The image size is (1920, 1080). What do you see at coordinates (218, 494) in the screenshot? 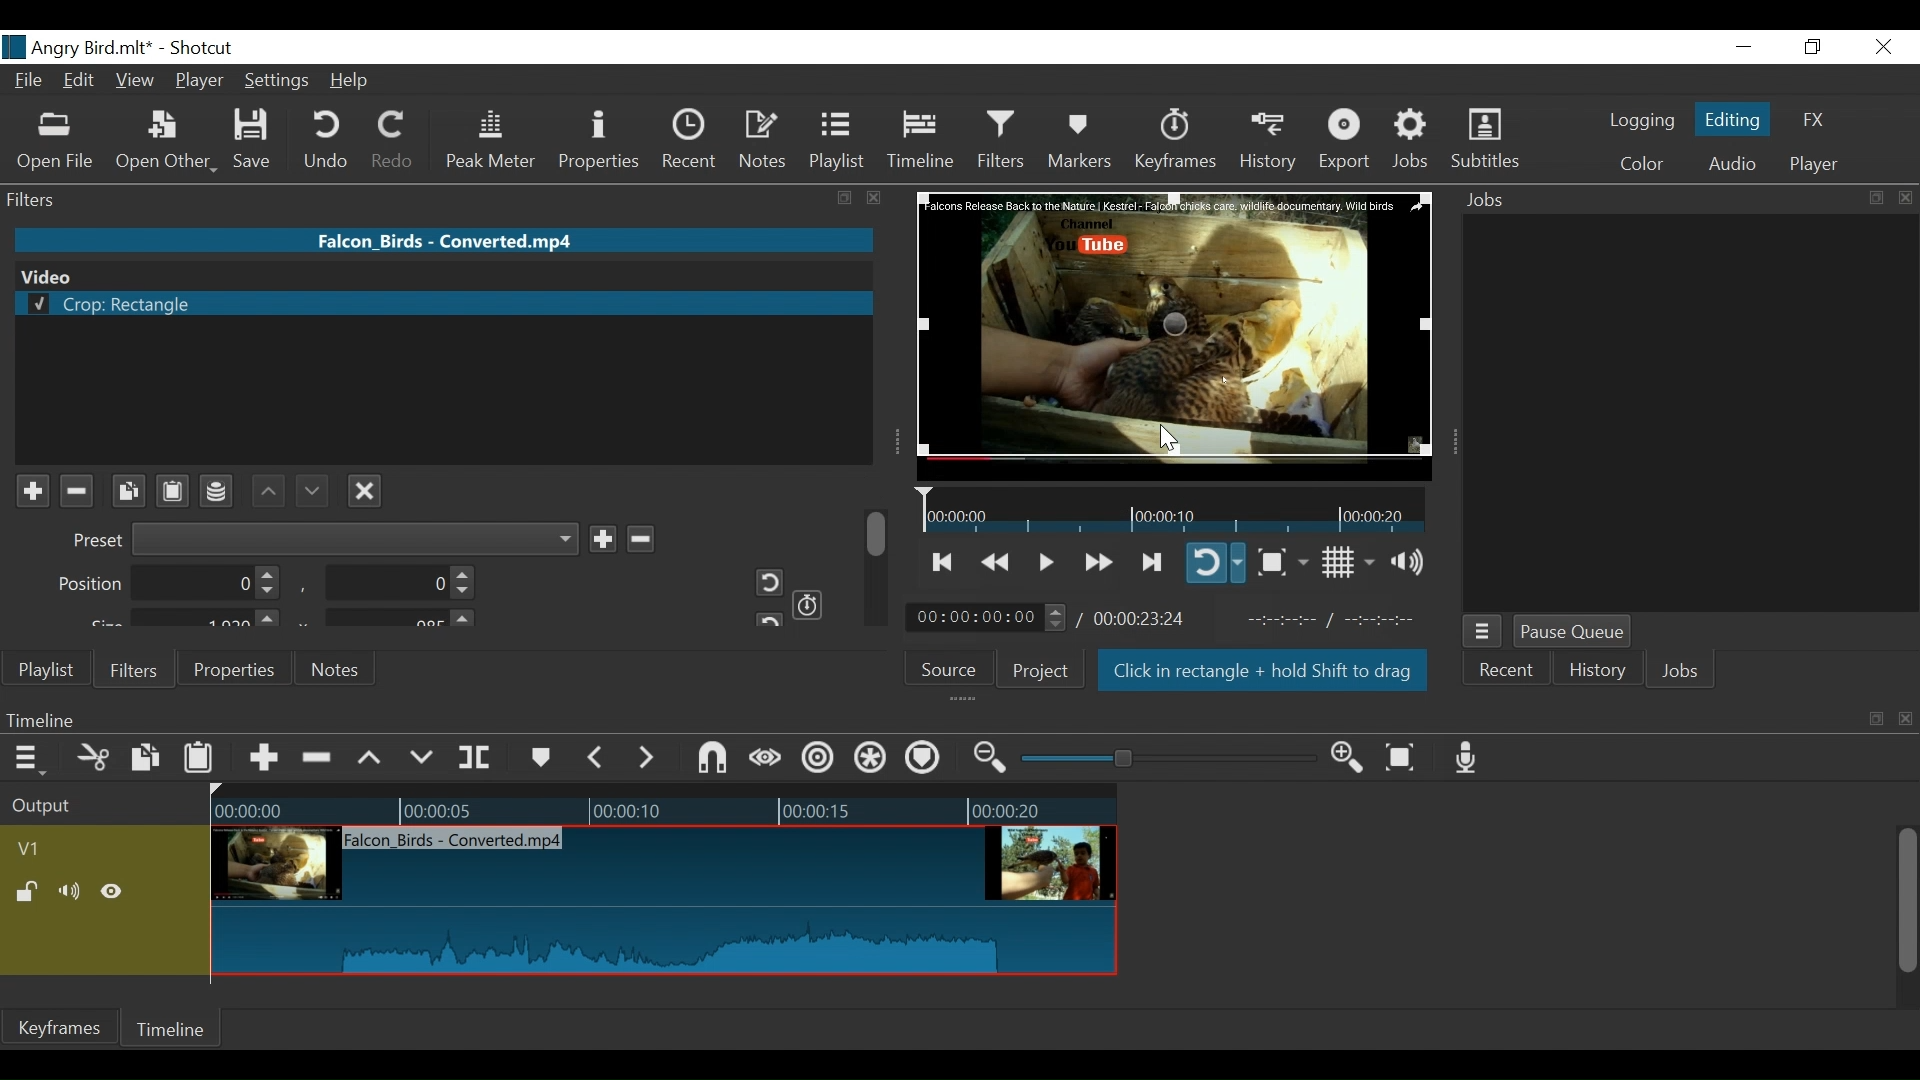
I see `Channel` at bounding box center [218, 494].